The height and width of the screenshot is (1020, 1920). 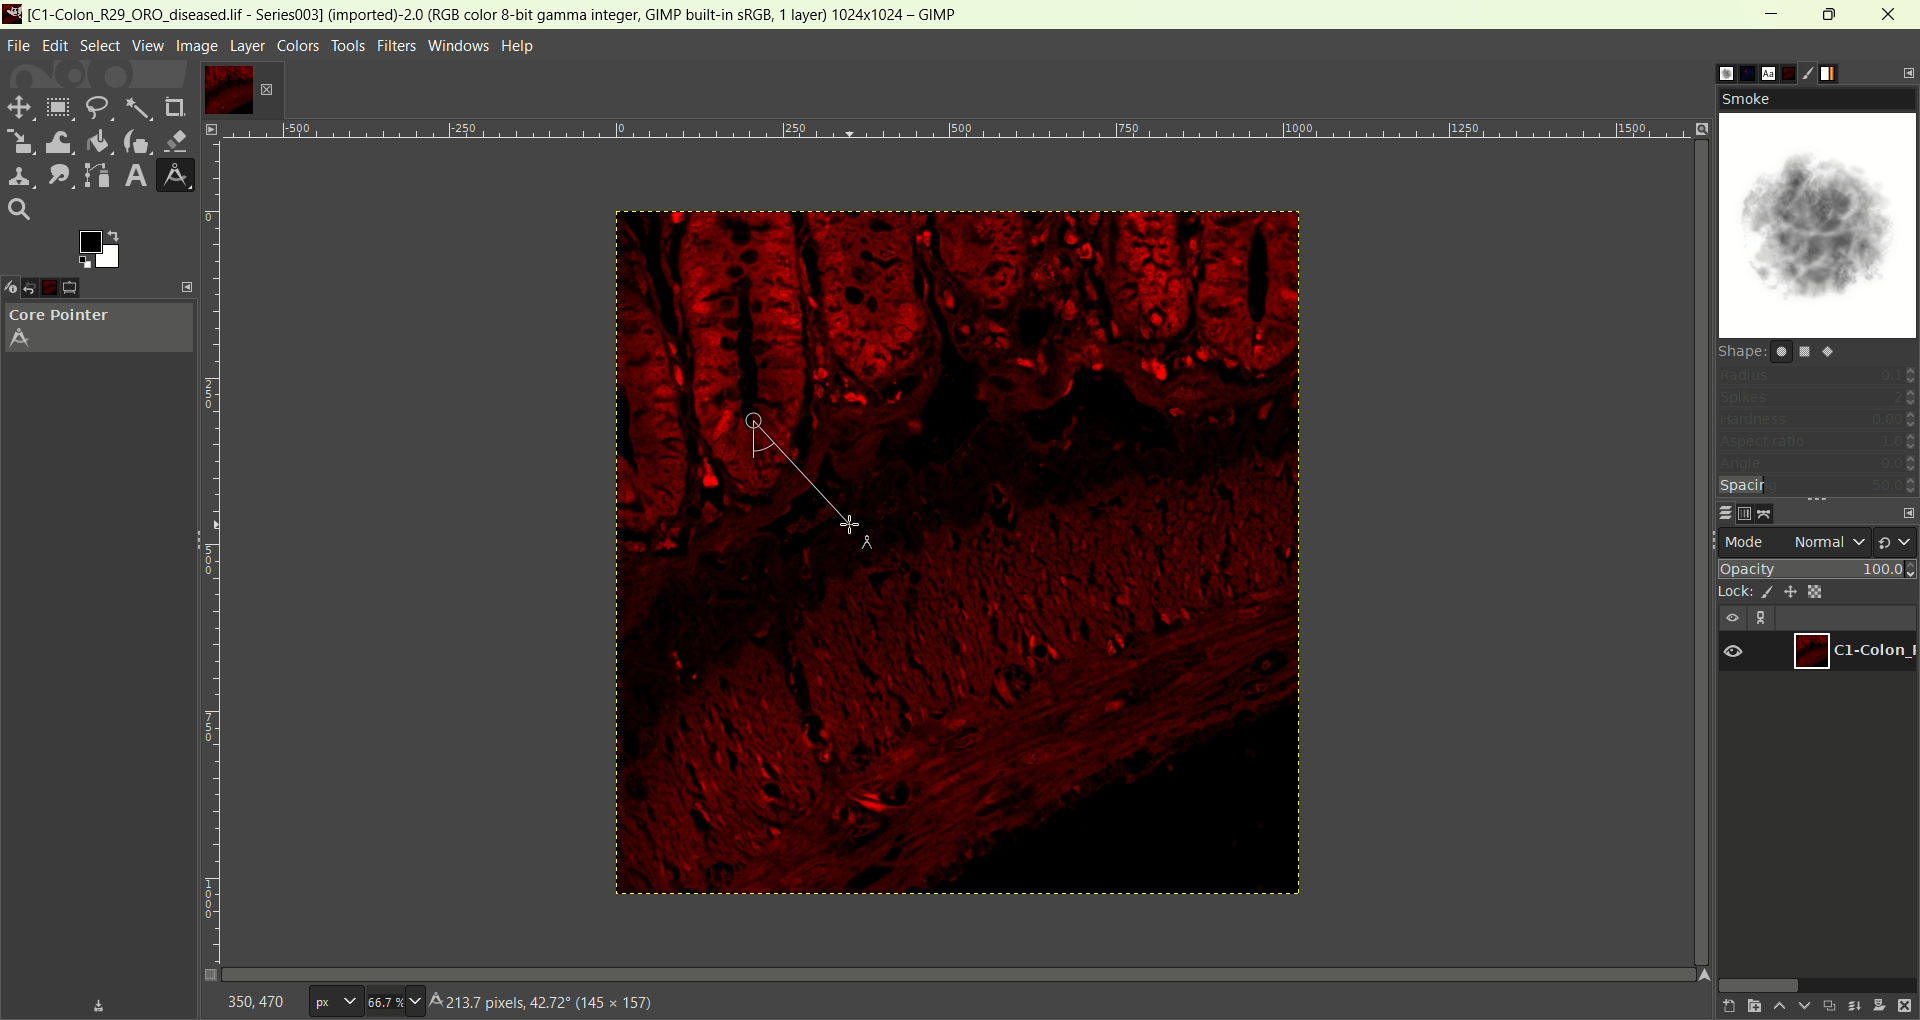 What do you see at coordinates (506, 14) in the screenshot?
I see `title` at bounding box center [506, 14].